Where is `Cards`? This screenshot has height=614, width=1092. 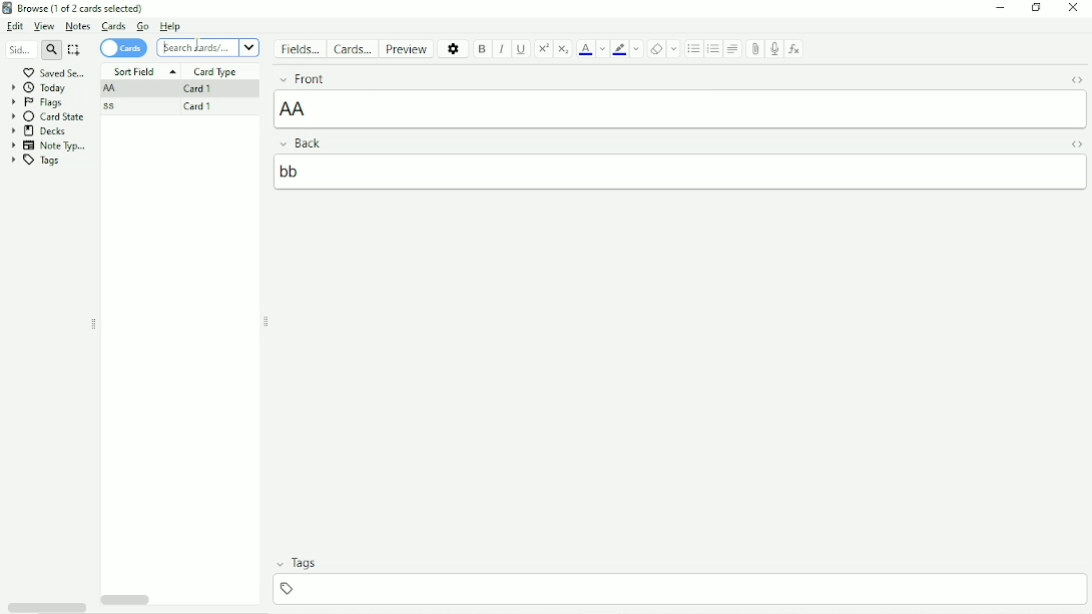 Cards is located at coordinates (112, 26).